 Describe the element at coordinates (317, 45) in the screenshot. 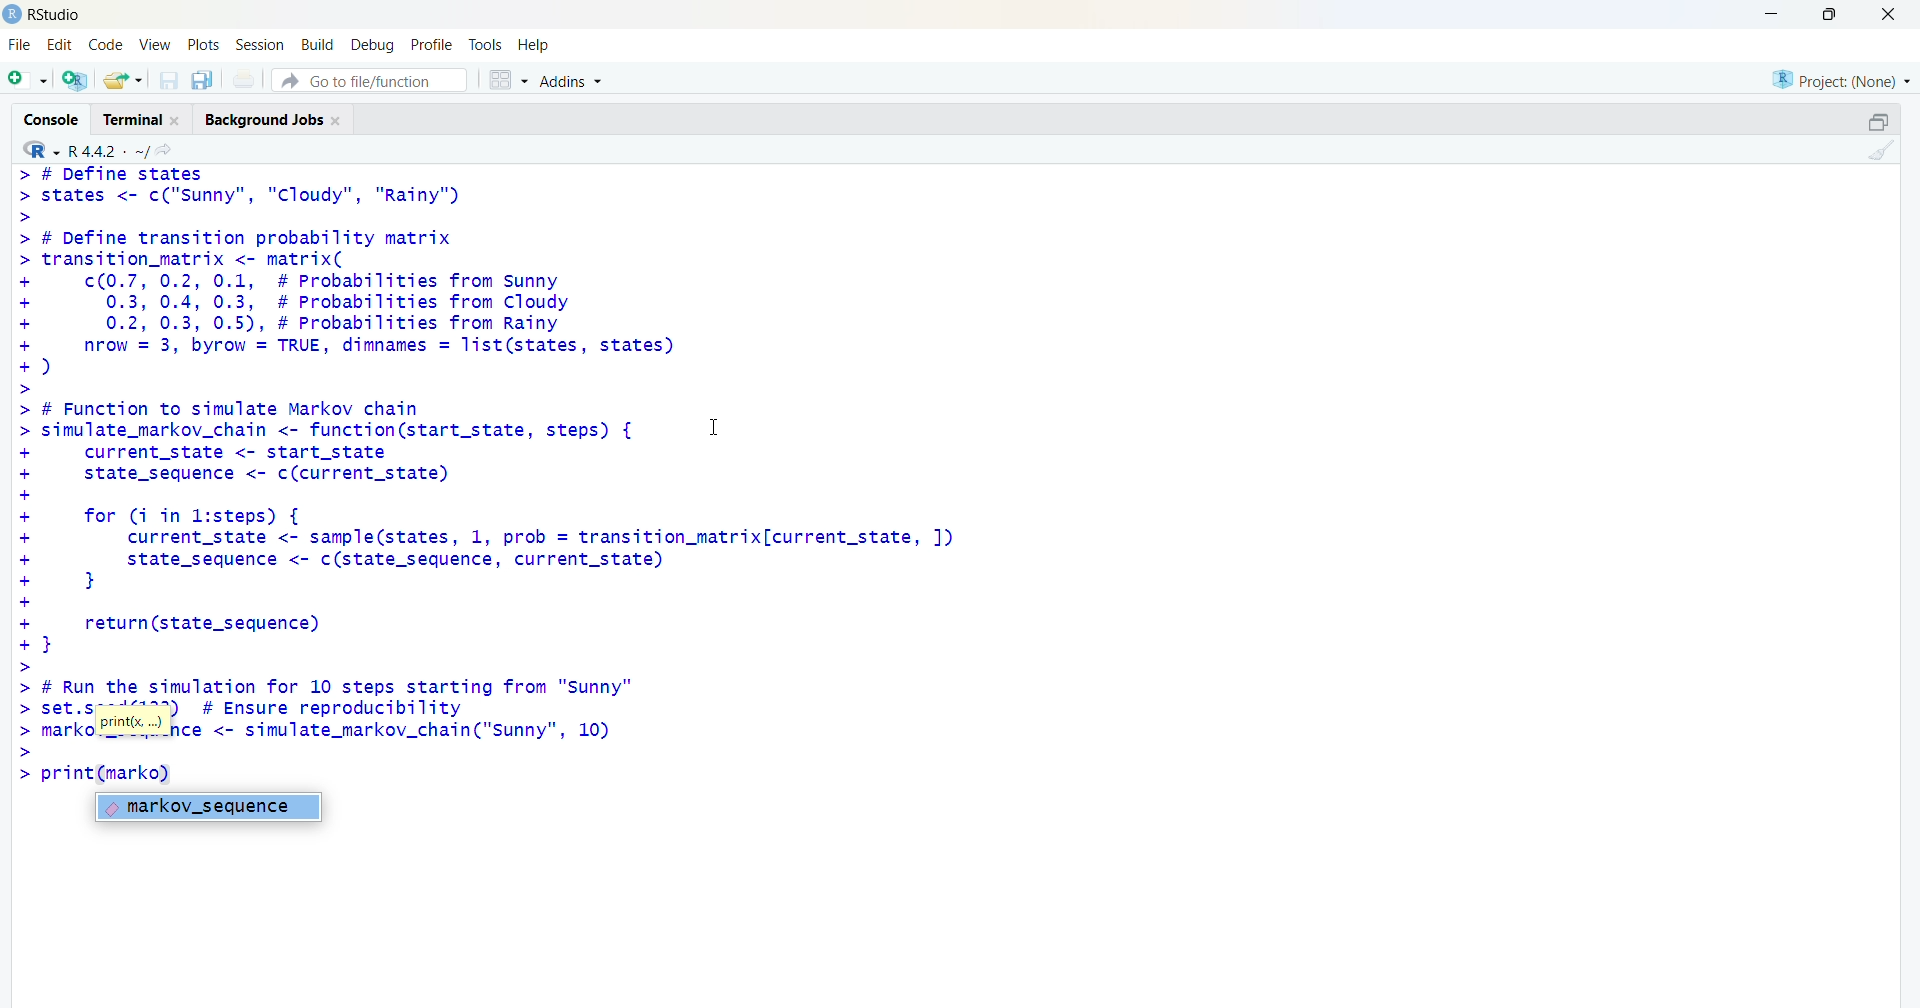

I see `build` at that location.